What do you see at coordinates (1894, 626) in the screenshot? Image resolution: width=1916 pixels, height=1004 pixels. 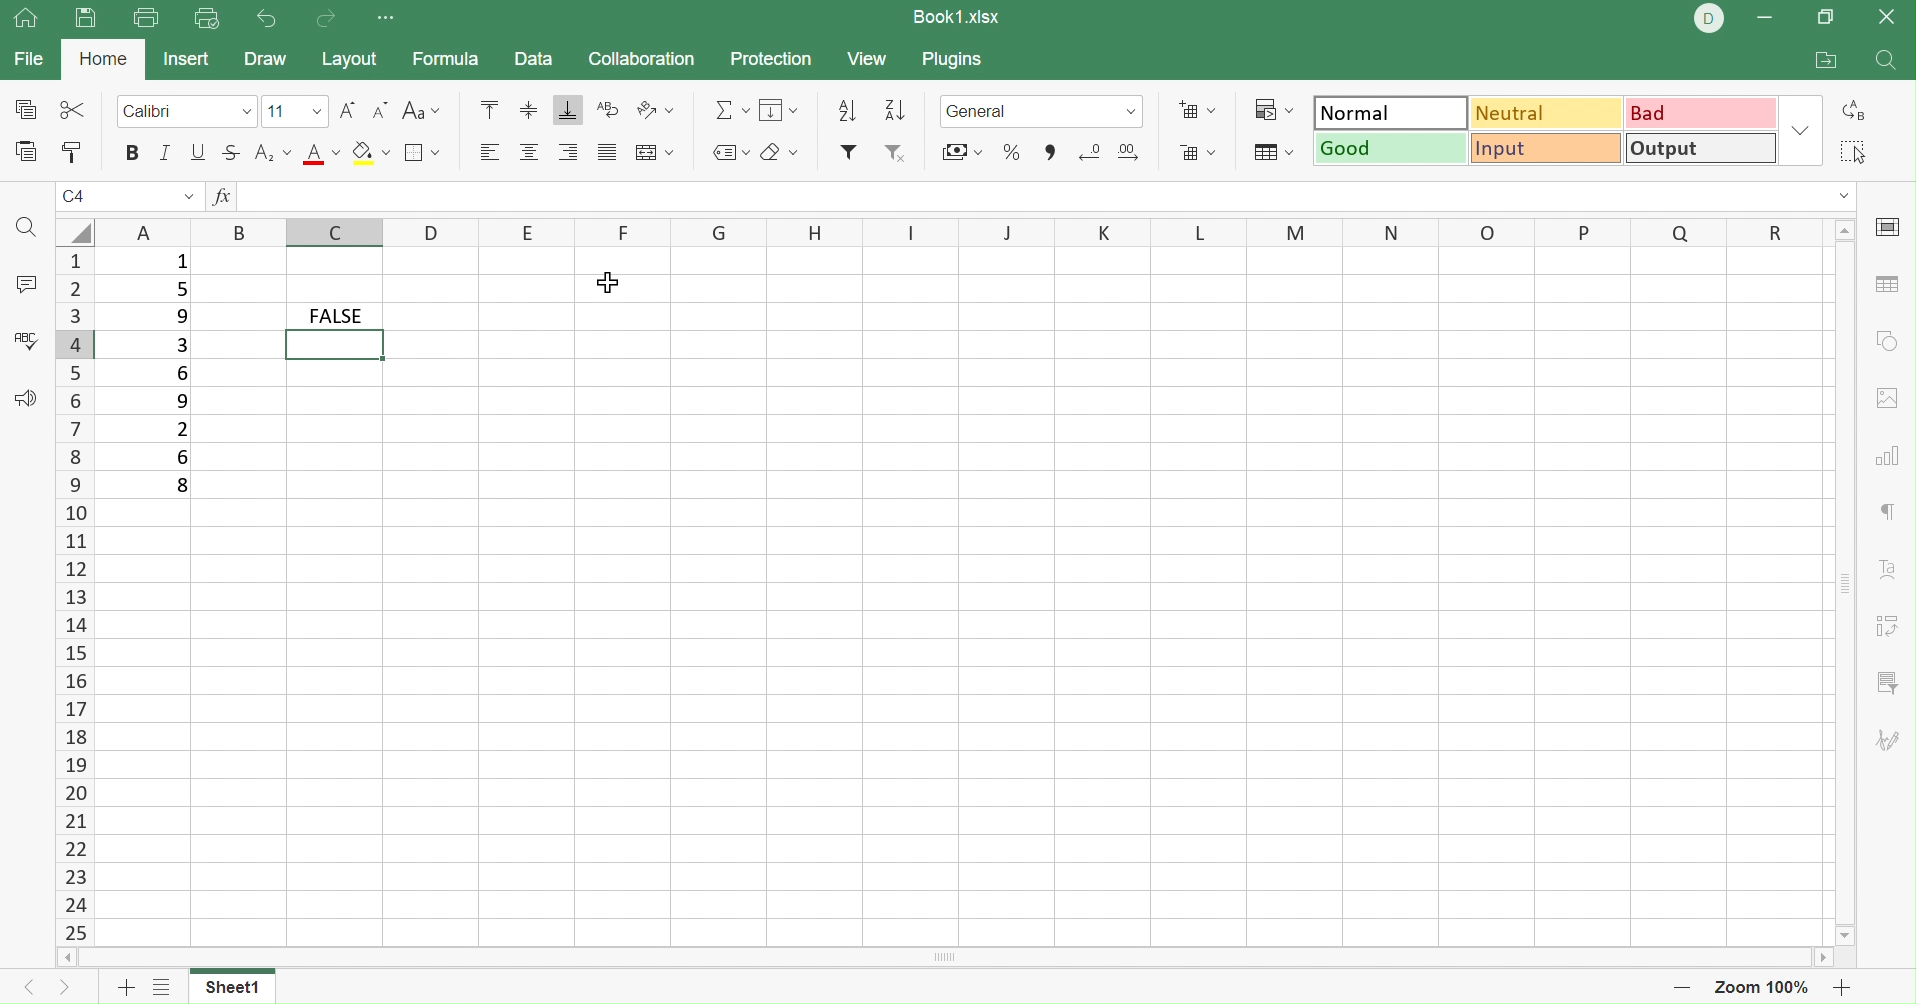 I see `Pivot table settings` at bounding box center [1894, 626].